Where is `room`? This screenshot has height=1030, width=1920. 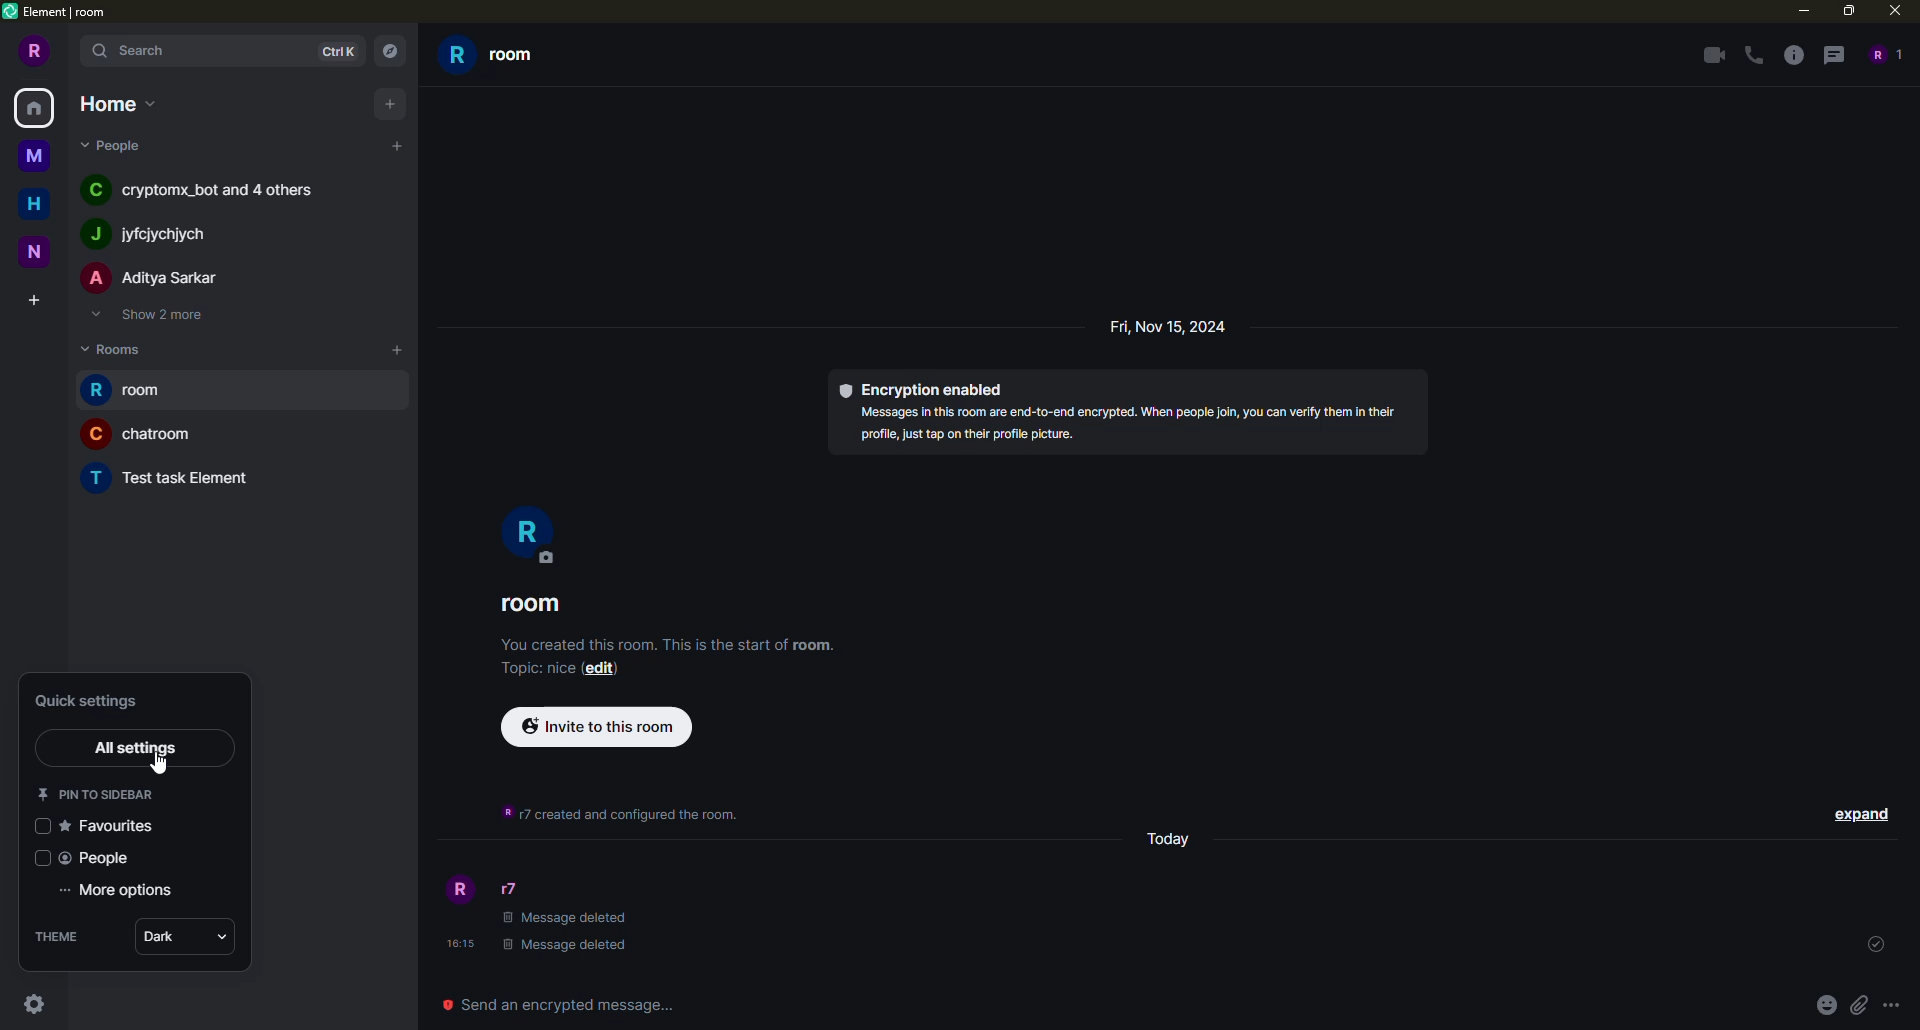
room is located at coordinates (492, 55).